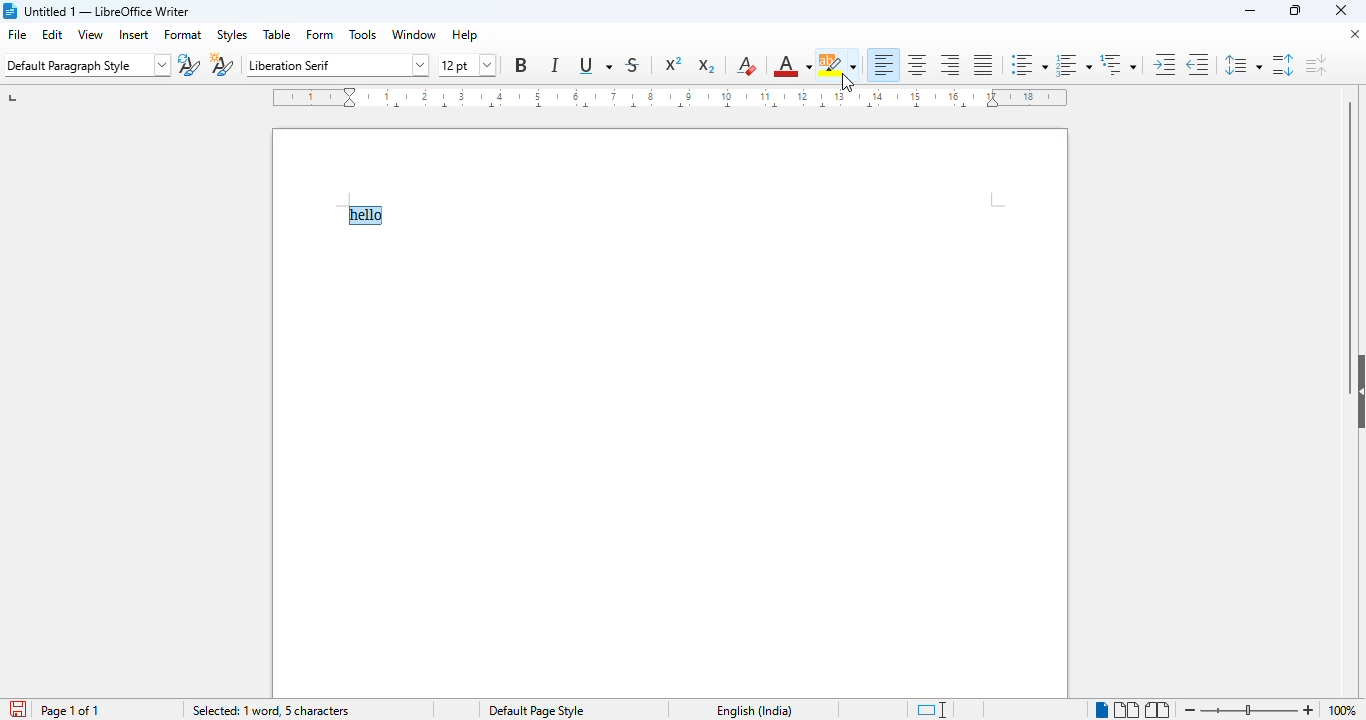 This screenshot has width=1366, height=720. Describe the element at coordinates (791, 66) in the screenshot. I see `font color` at that location.